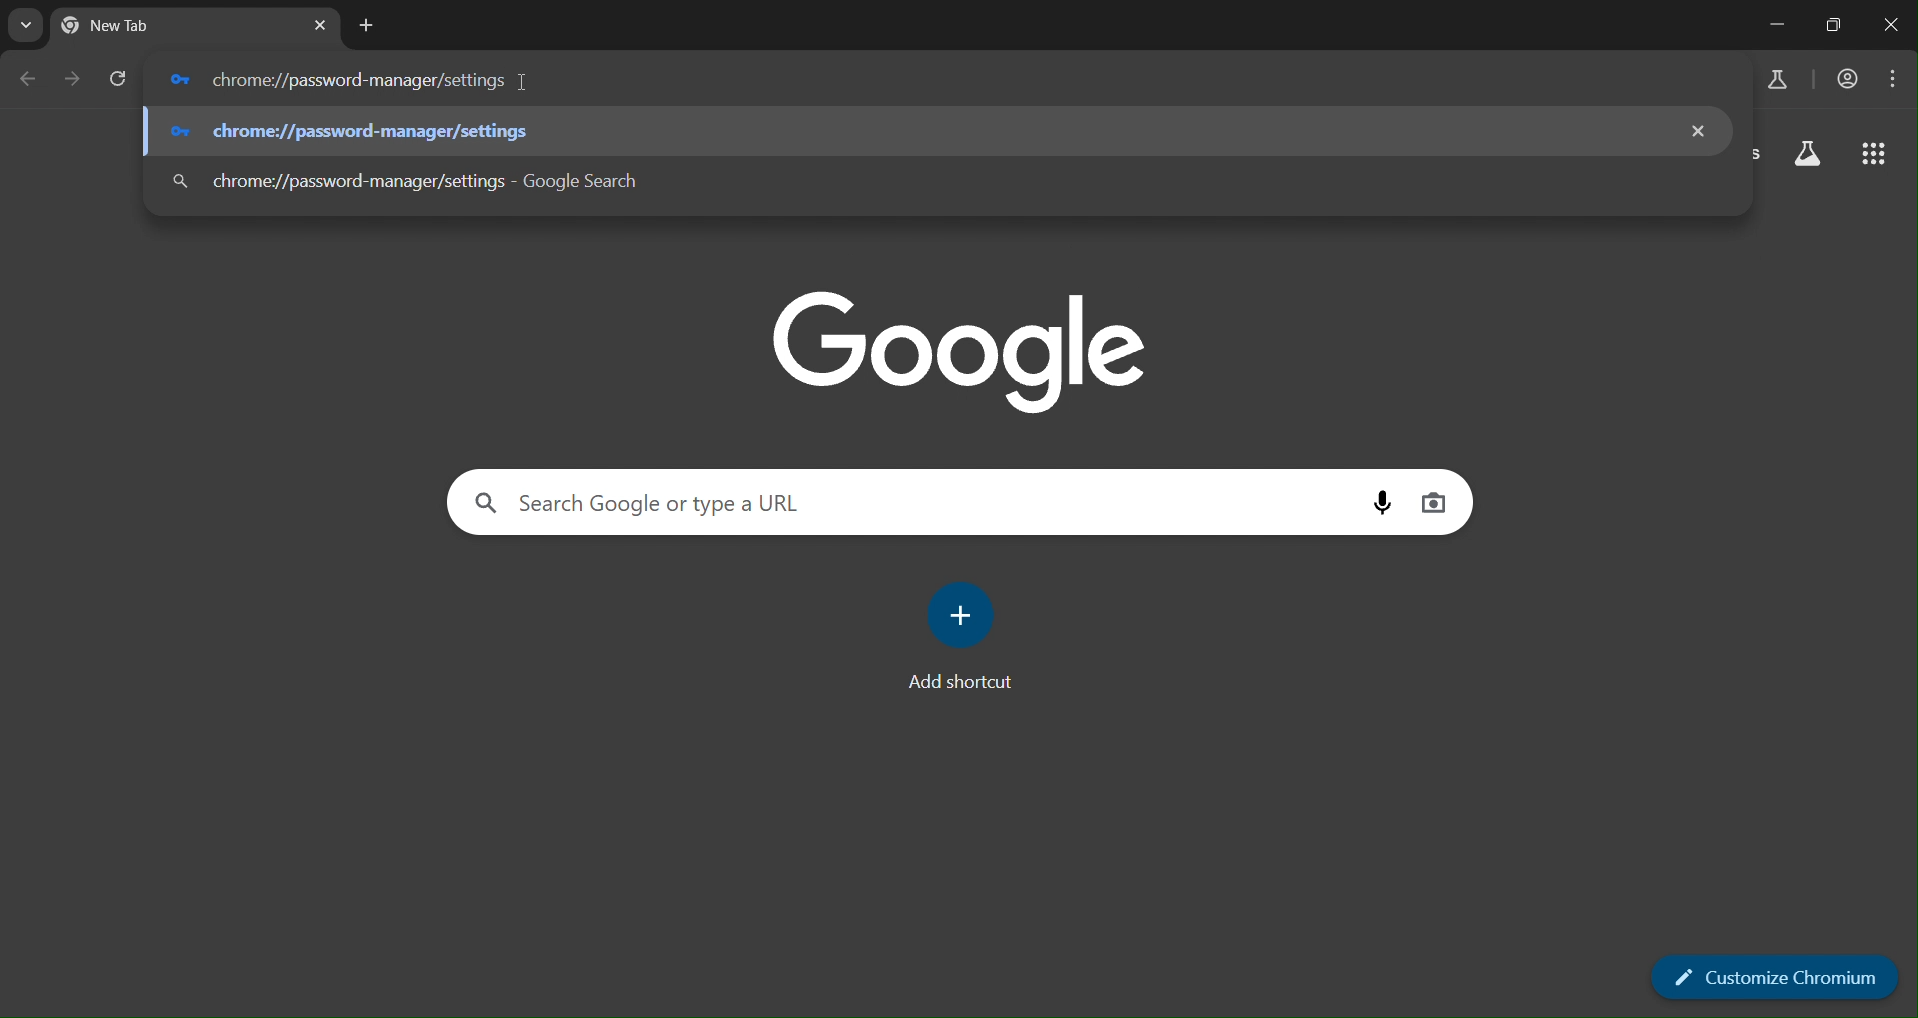 The image size is (1918, 1018). I want to click on search tabs, so click(25, 26).